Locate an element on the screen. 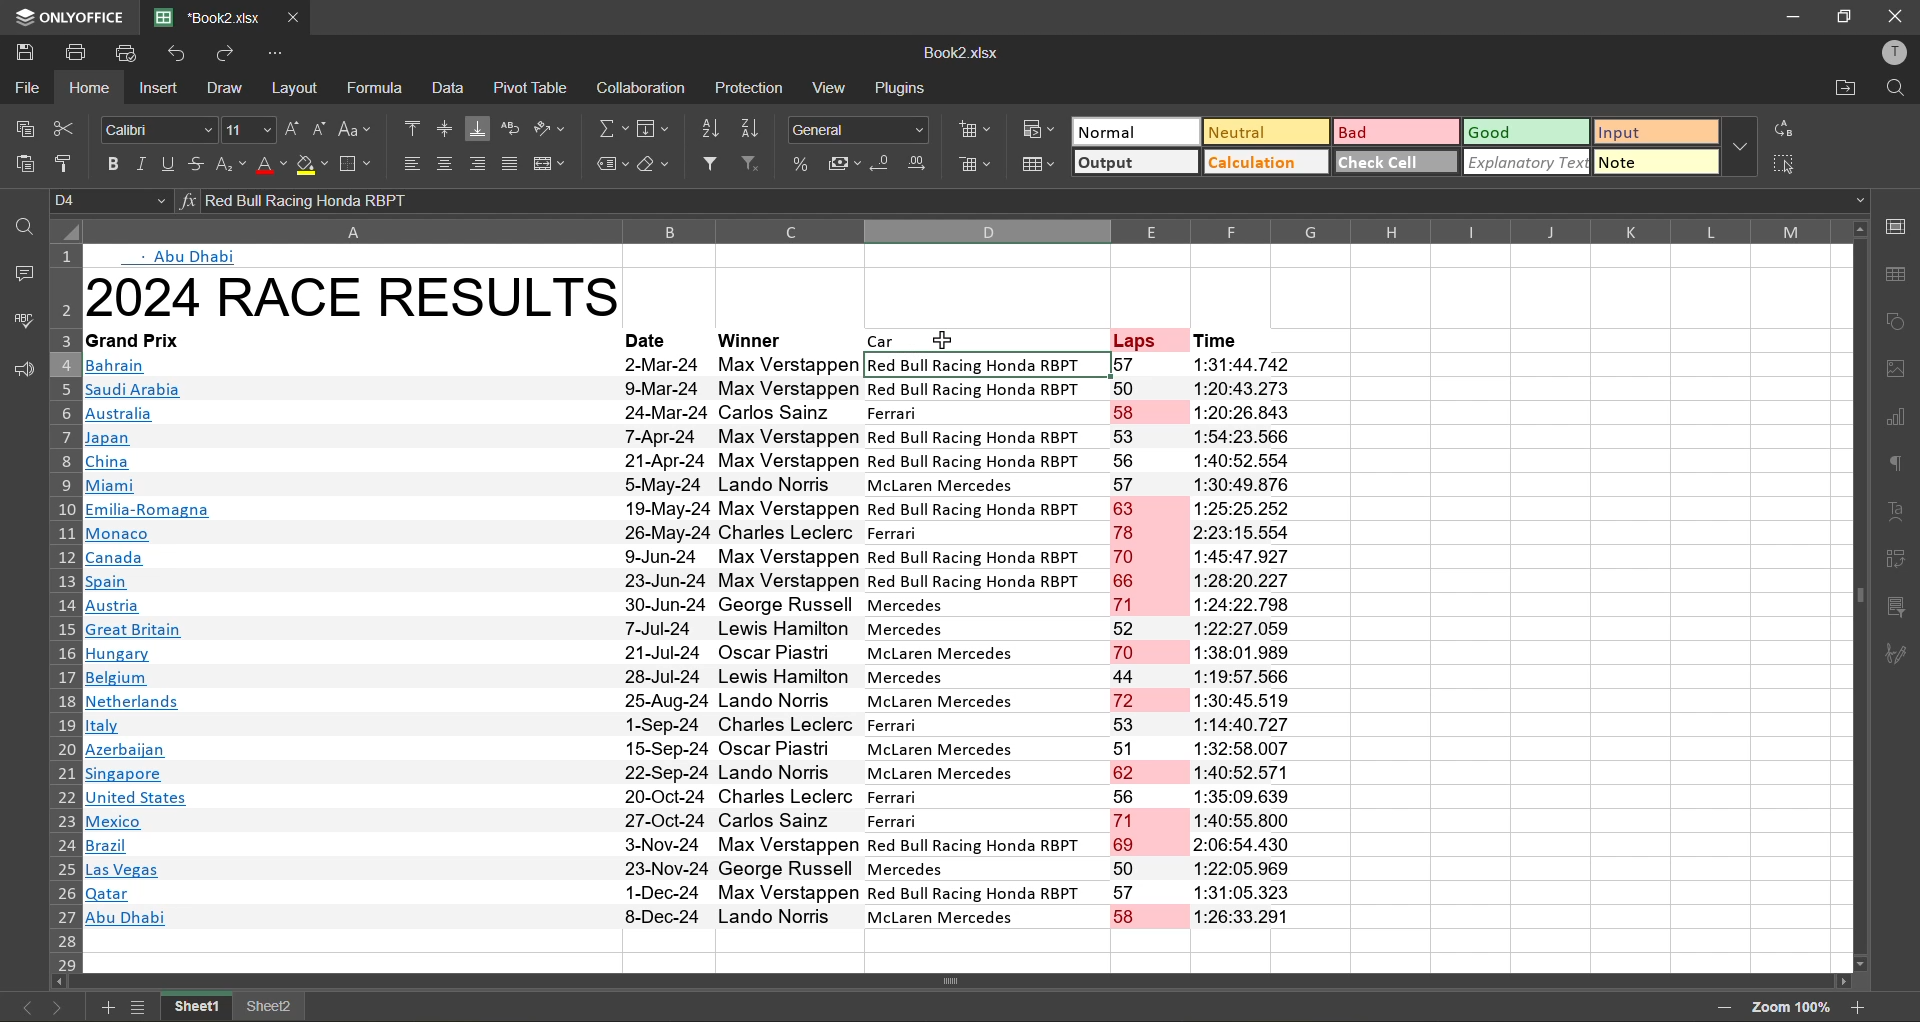 This screenshot has width=1920, height=1022. insert cells is located at coordinates (973, 131).